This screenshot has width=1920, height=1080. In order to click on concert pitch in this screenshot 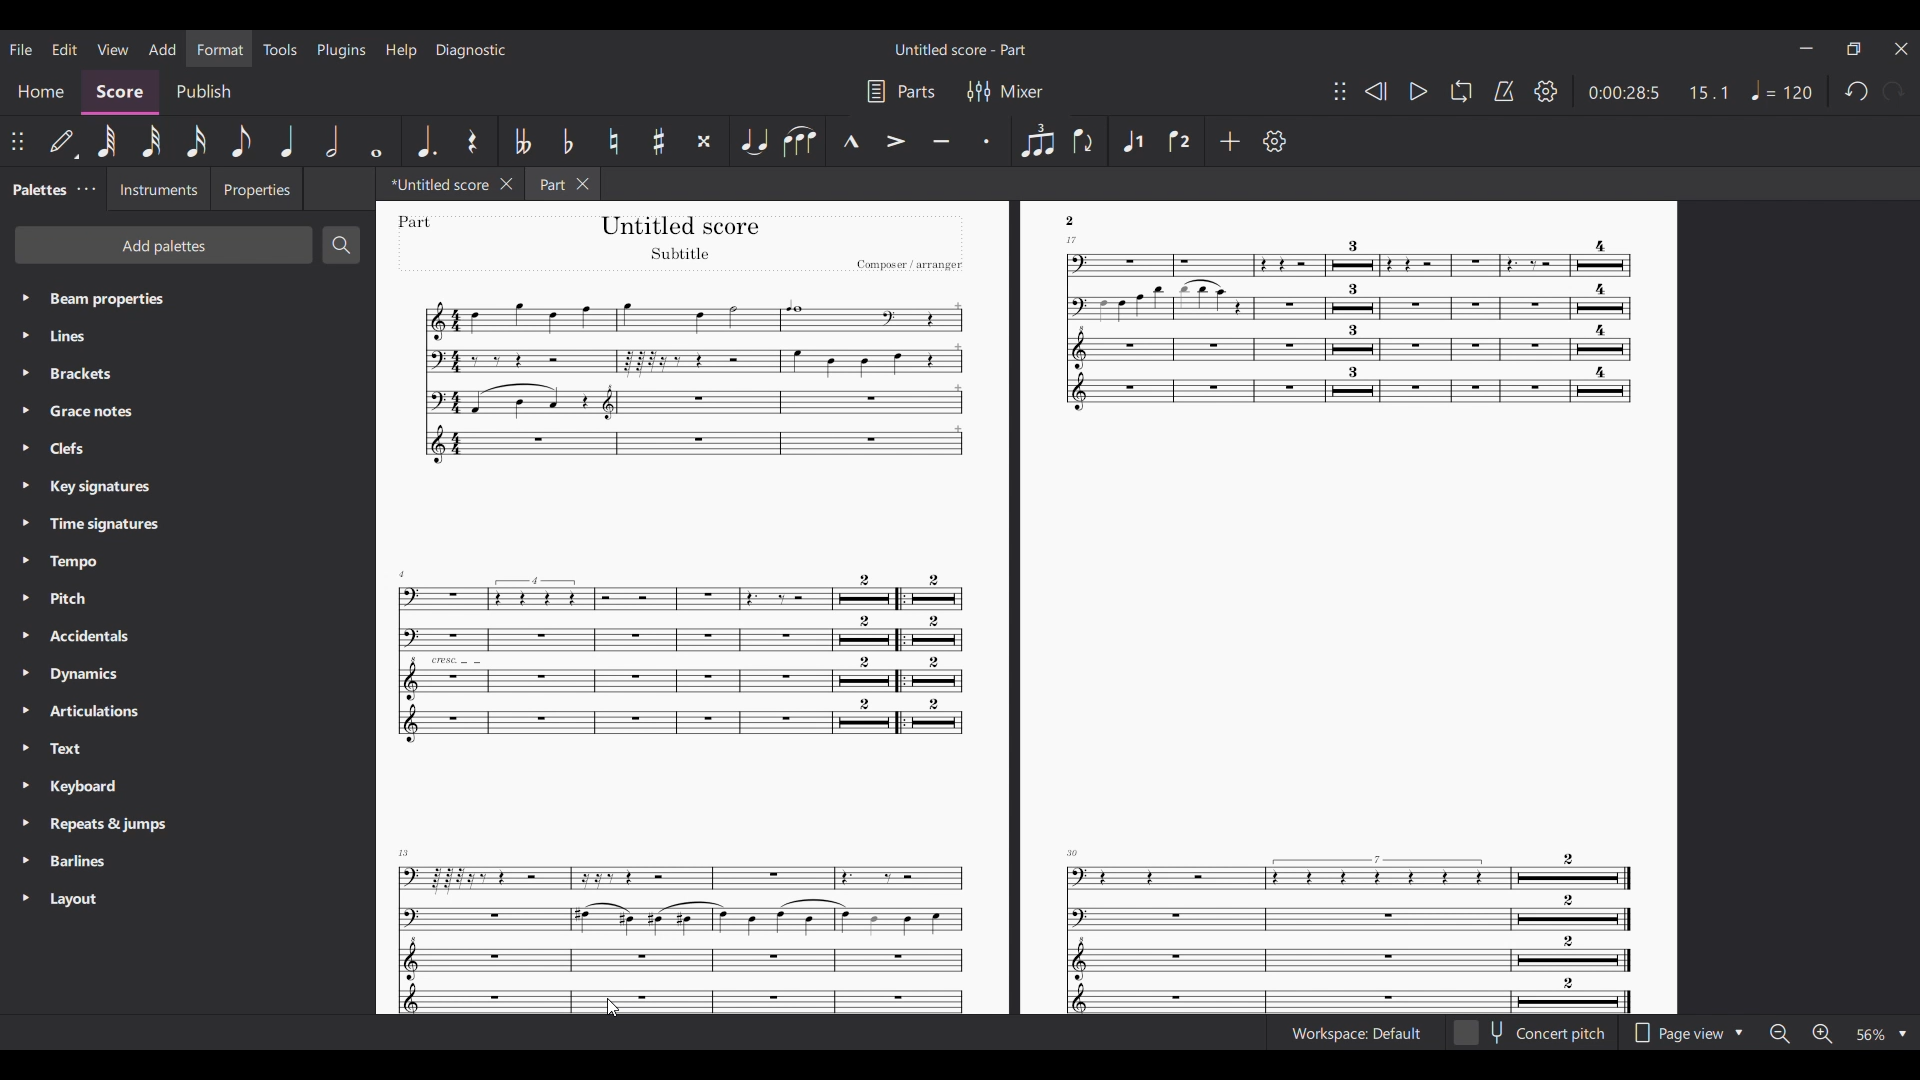, I will do `click(1530, 1035)`.